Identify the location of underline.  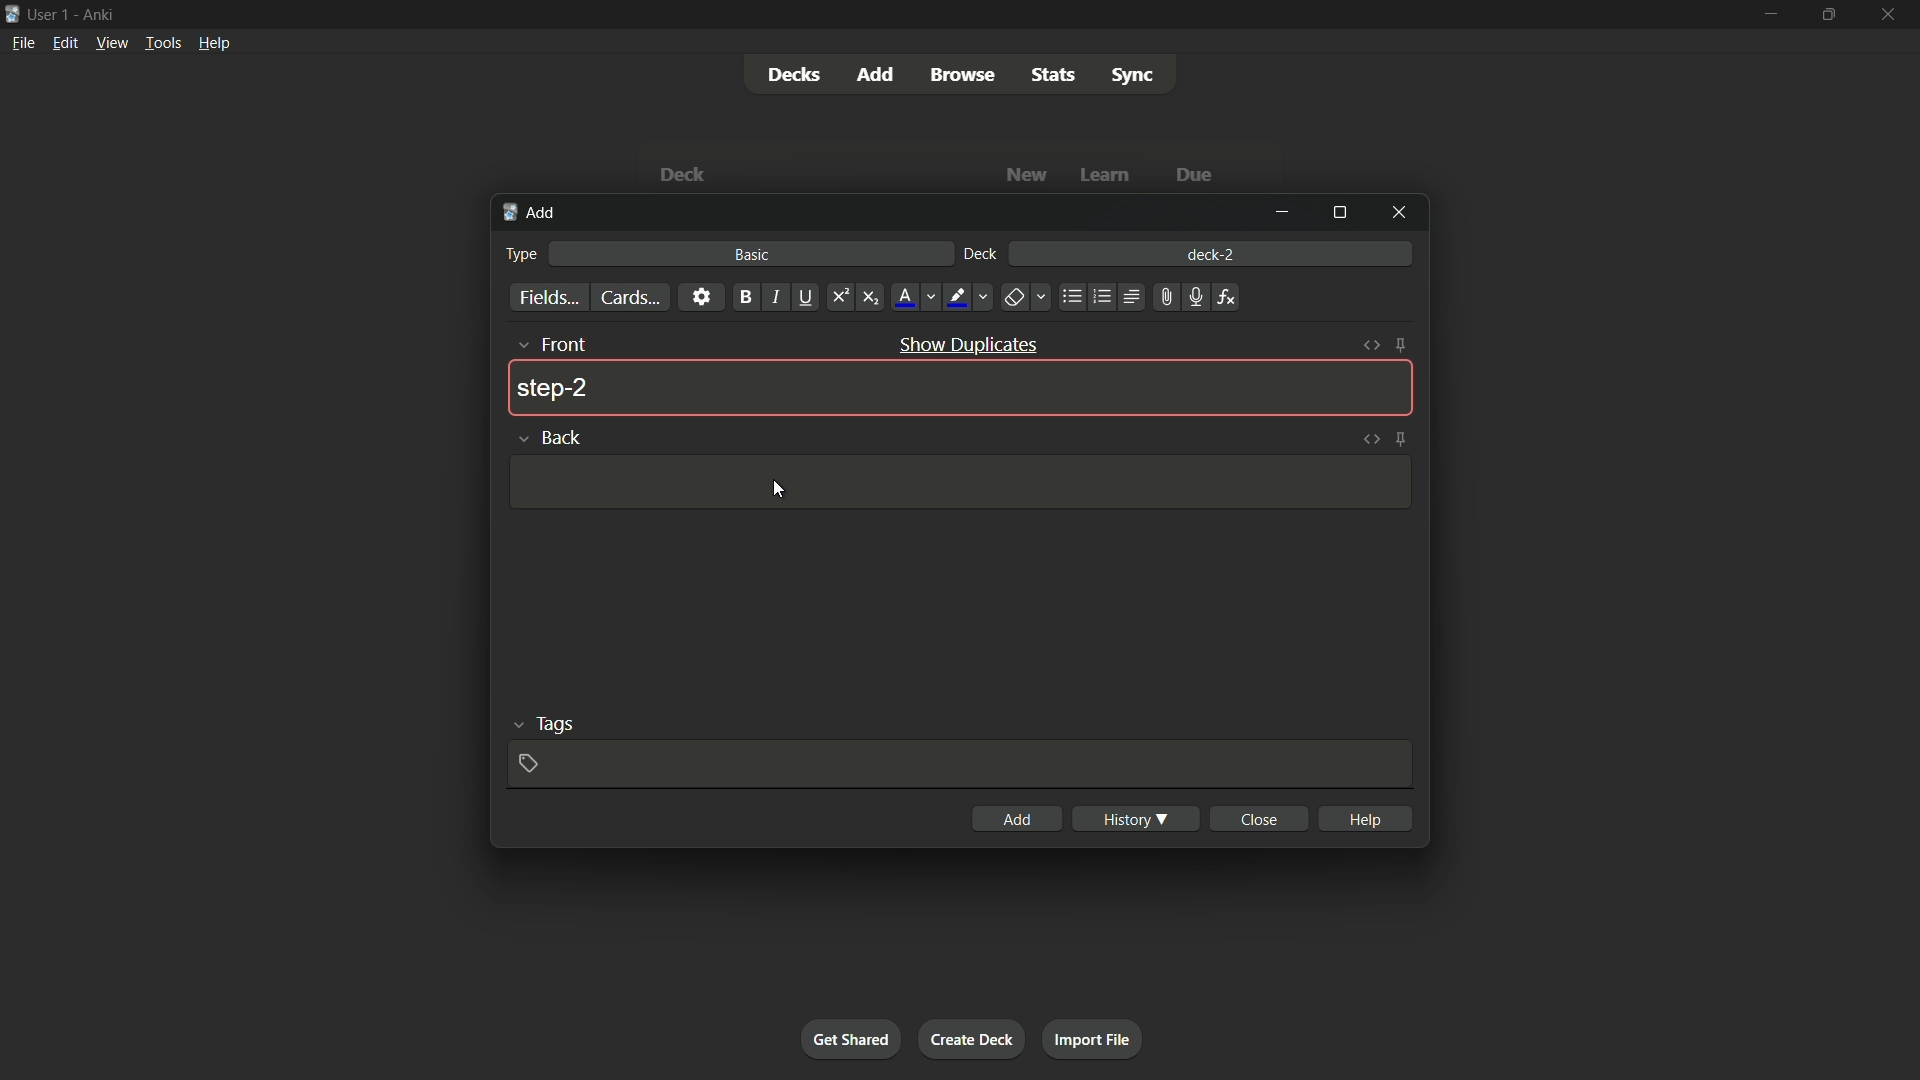
(807, 298).